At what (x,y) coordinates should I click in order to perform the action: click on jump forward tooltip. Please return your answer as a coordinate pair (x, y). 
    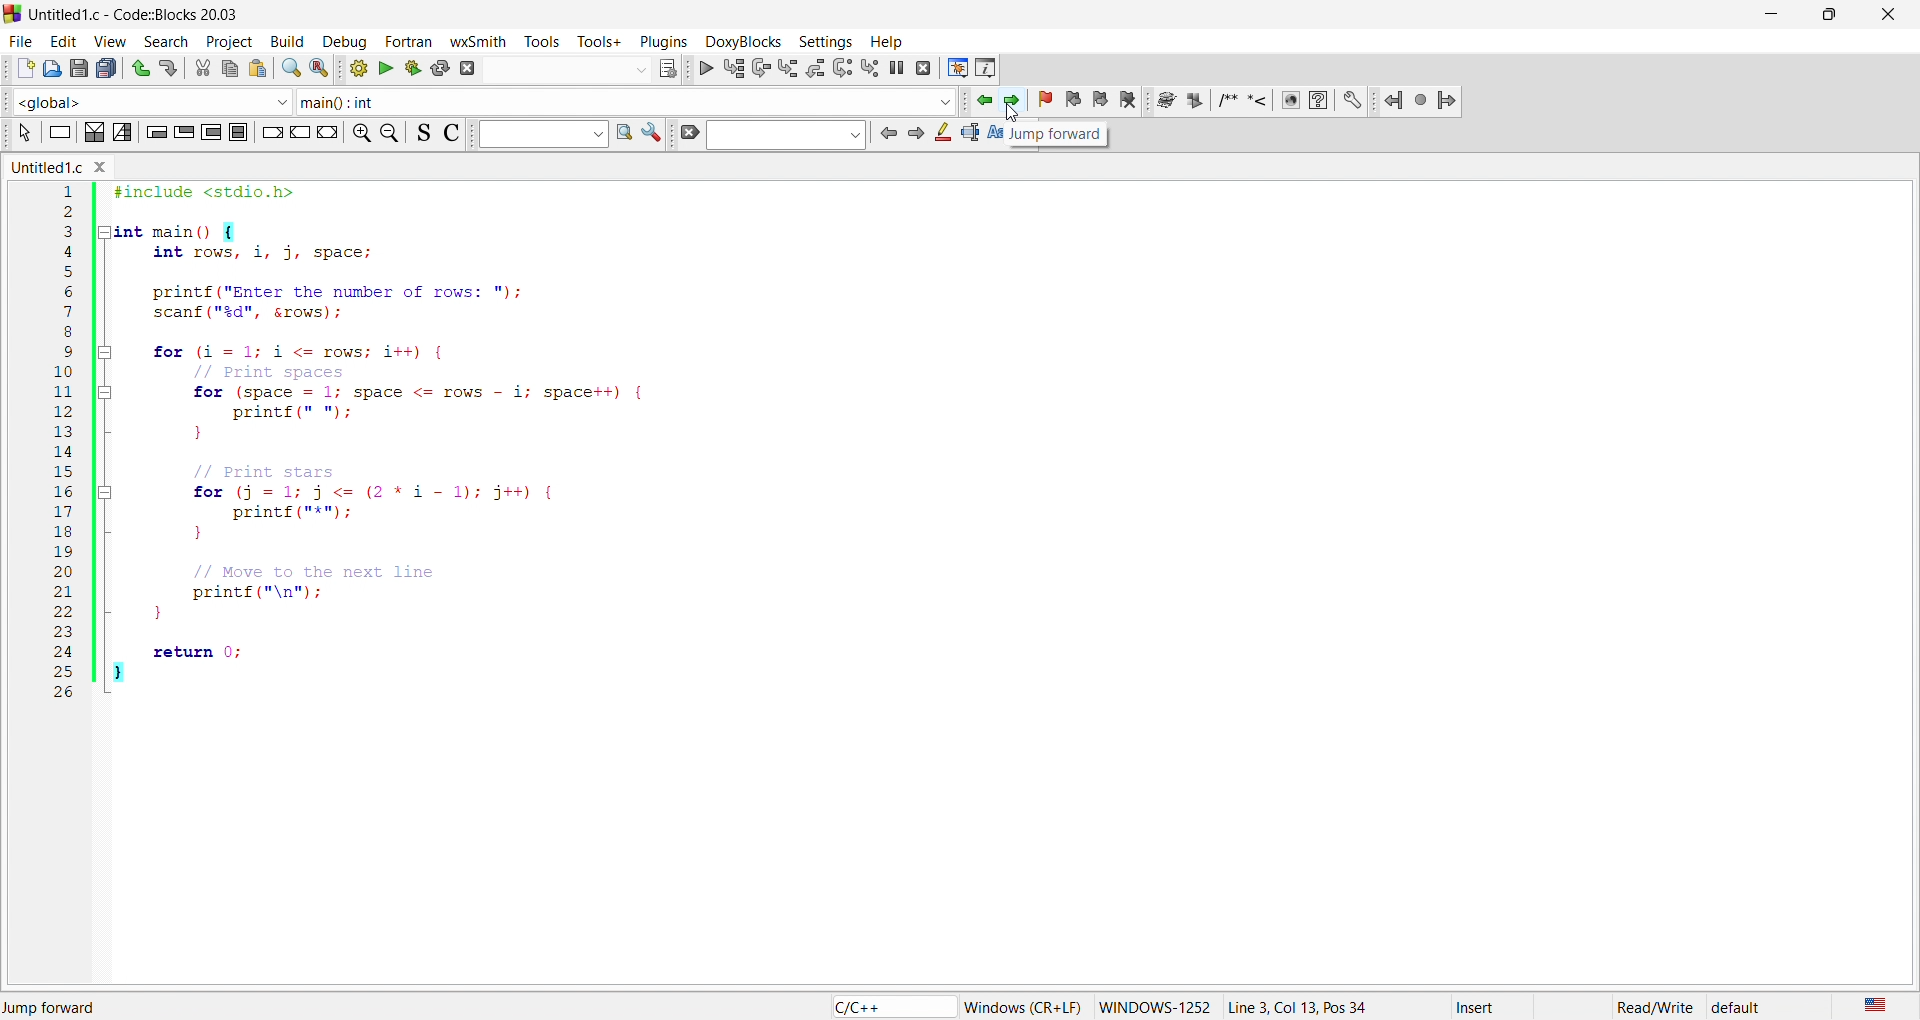
    Looking at the image, I should click on (1055, 136).